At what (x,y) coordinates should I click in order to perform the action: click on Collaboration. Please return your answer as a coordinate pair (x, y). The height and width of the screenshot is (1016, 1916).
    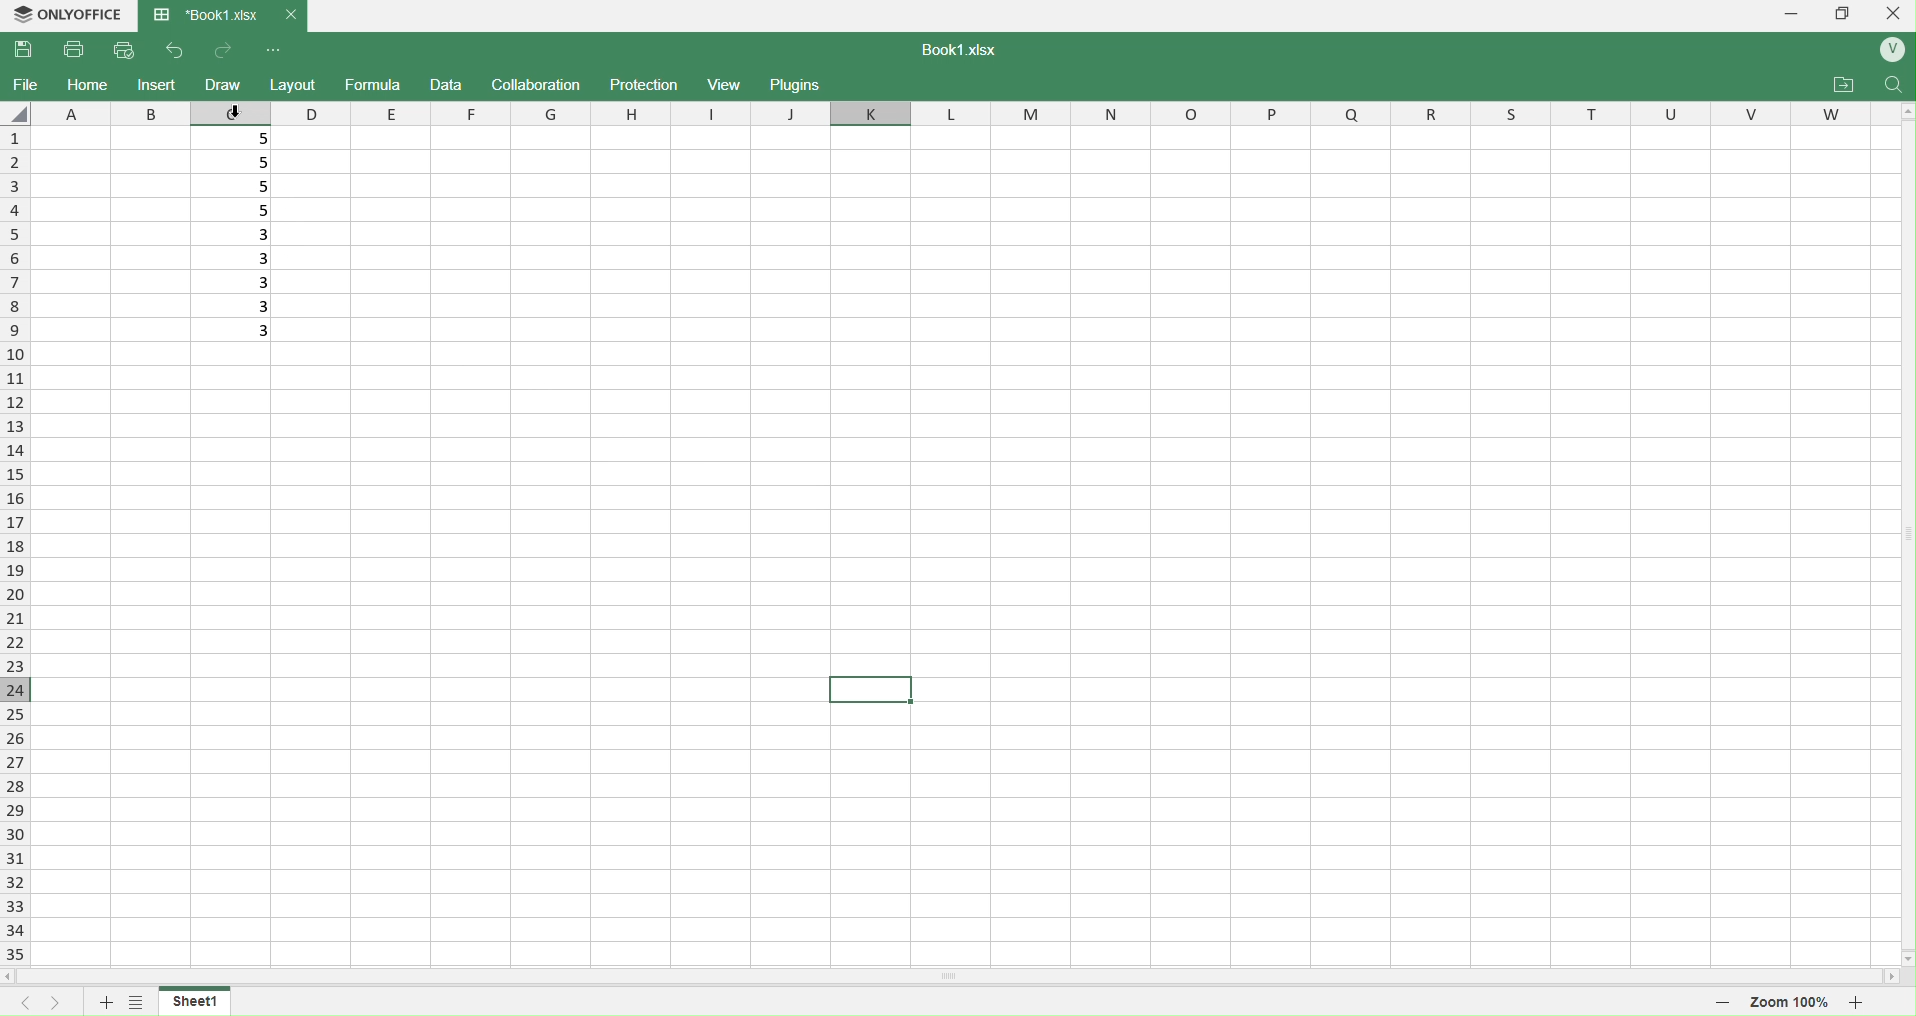
    Looking at the image, I should click on (537, 84).